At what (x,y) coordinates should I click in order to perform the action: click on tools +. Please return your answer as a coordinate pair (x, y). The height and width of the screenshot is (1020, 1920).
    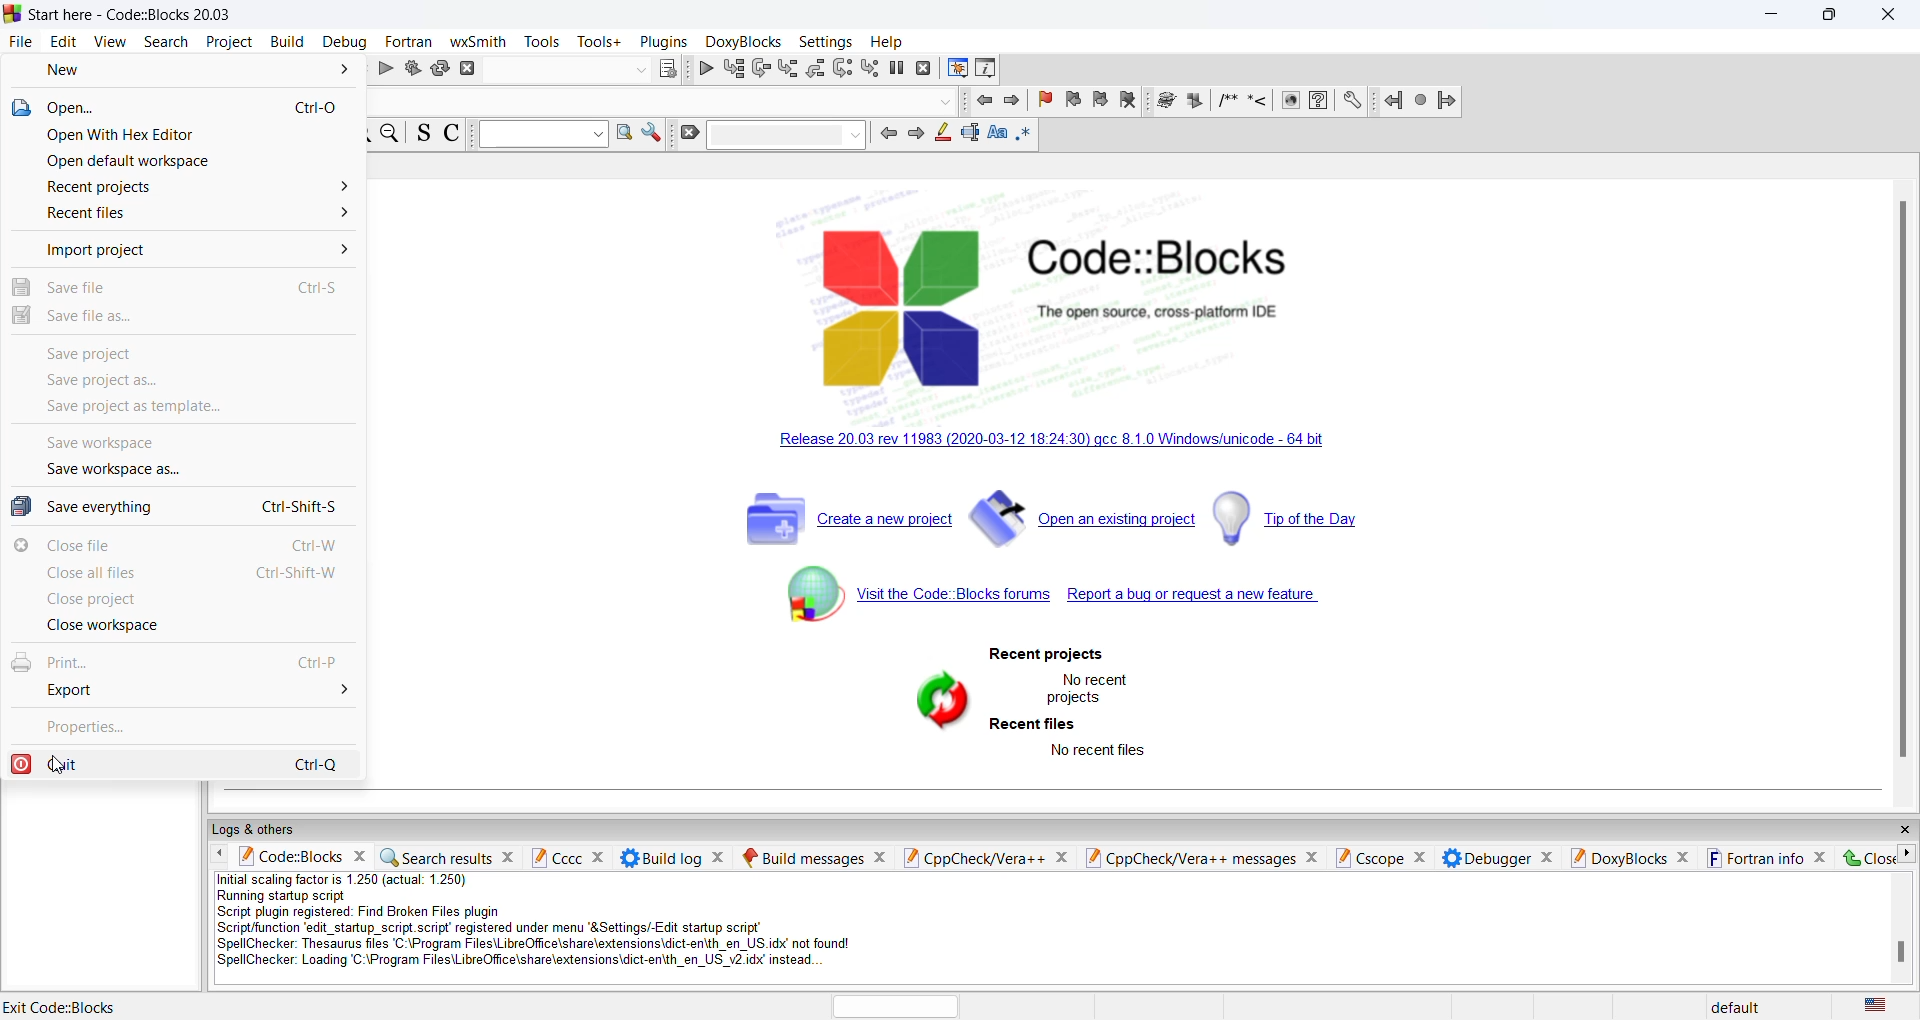
    Looking at the image, I should click on (599, 42).